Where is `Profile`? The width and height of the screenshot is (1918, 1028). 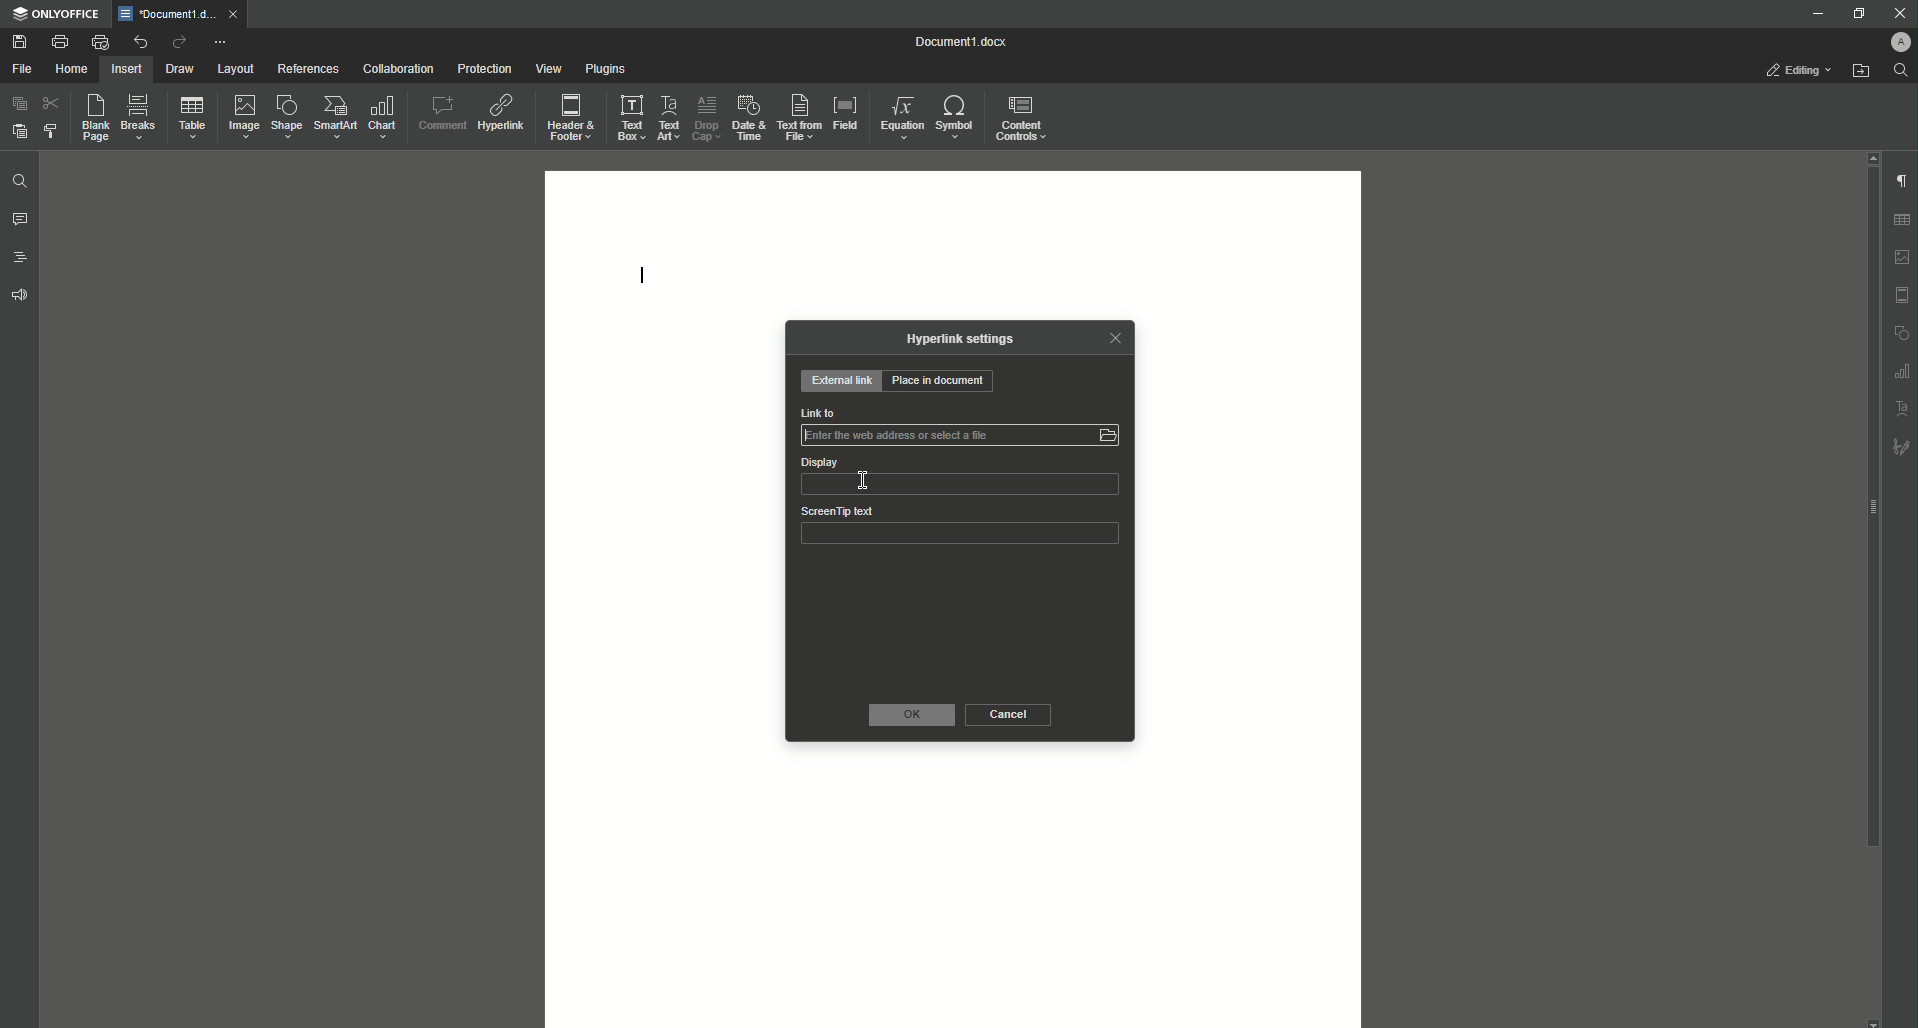
Profile is located at coordinates (1892, 42).